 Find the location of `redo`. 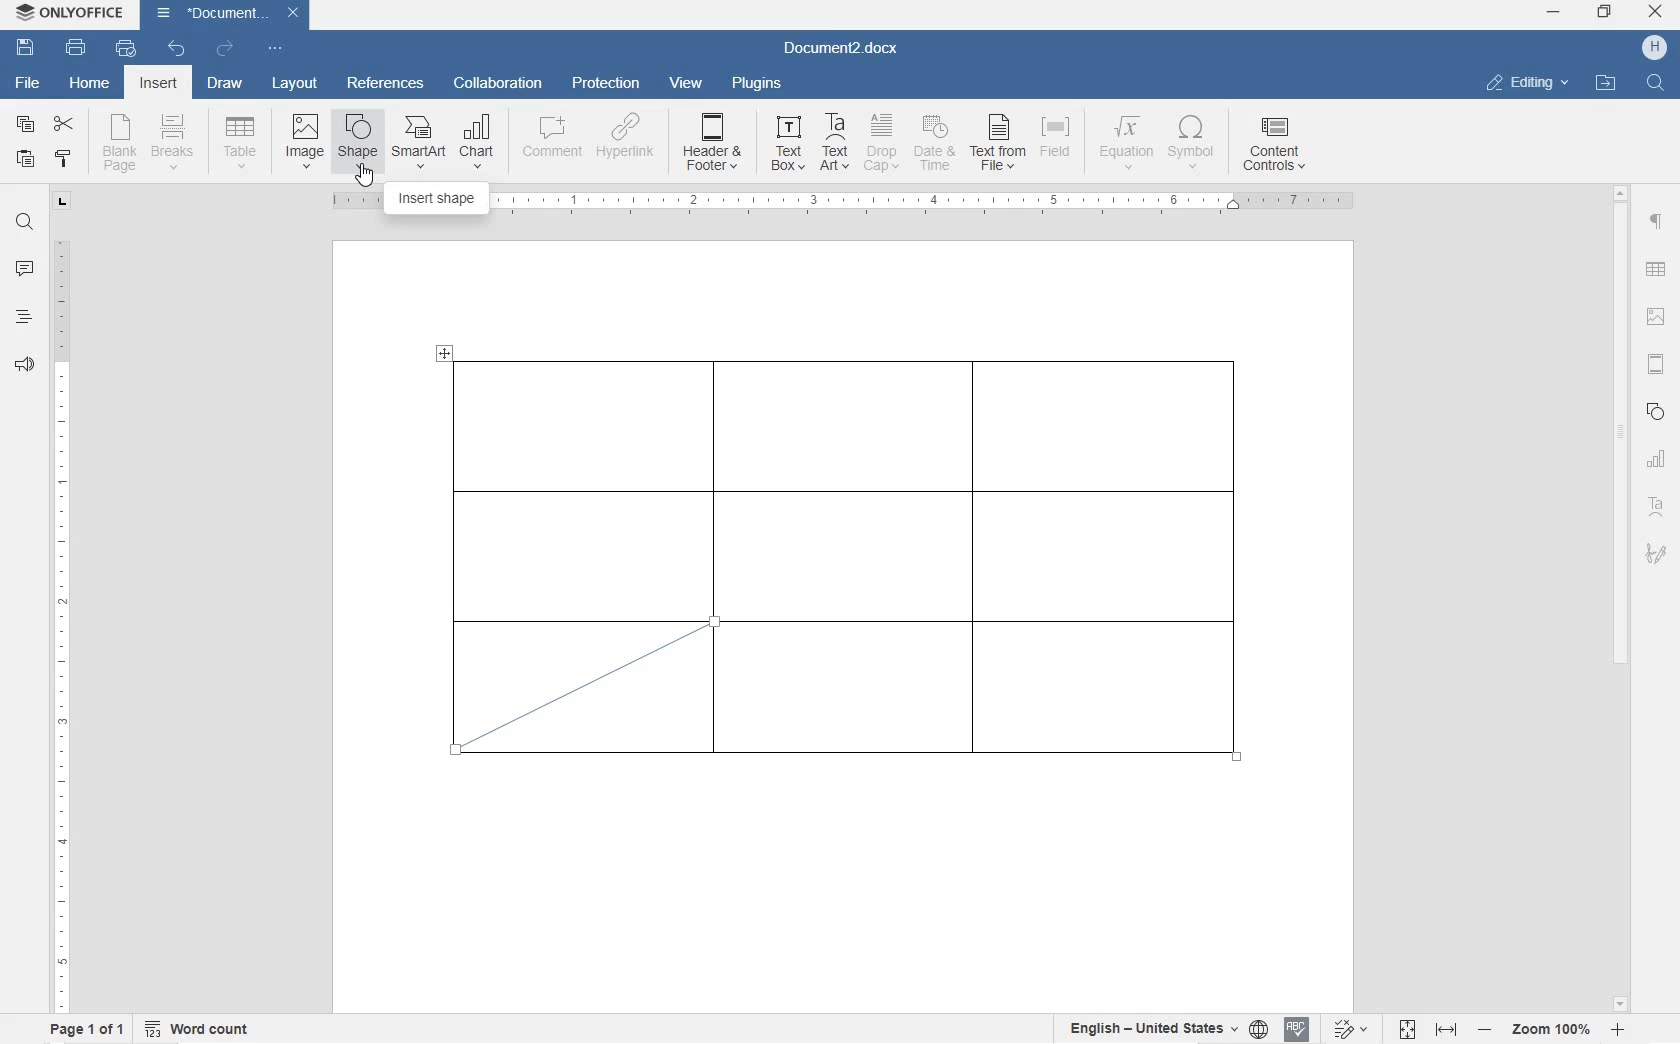

redo is located at coordinates (225, 50).